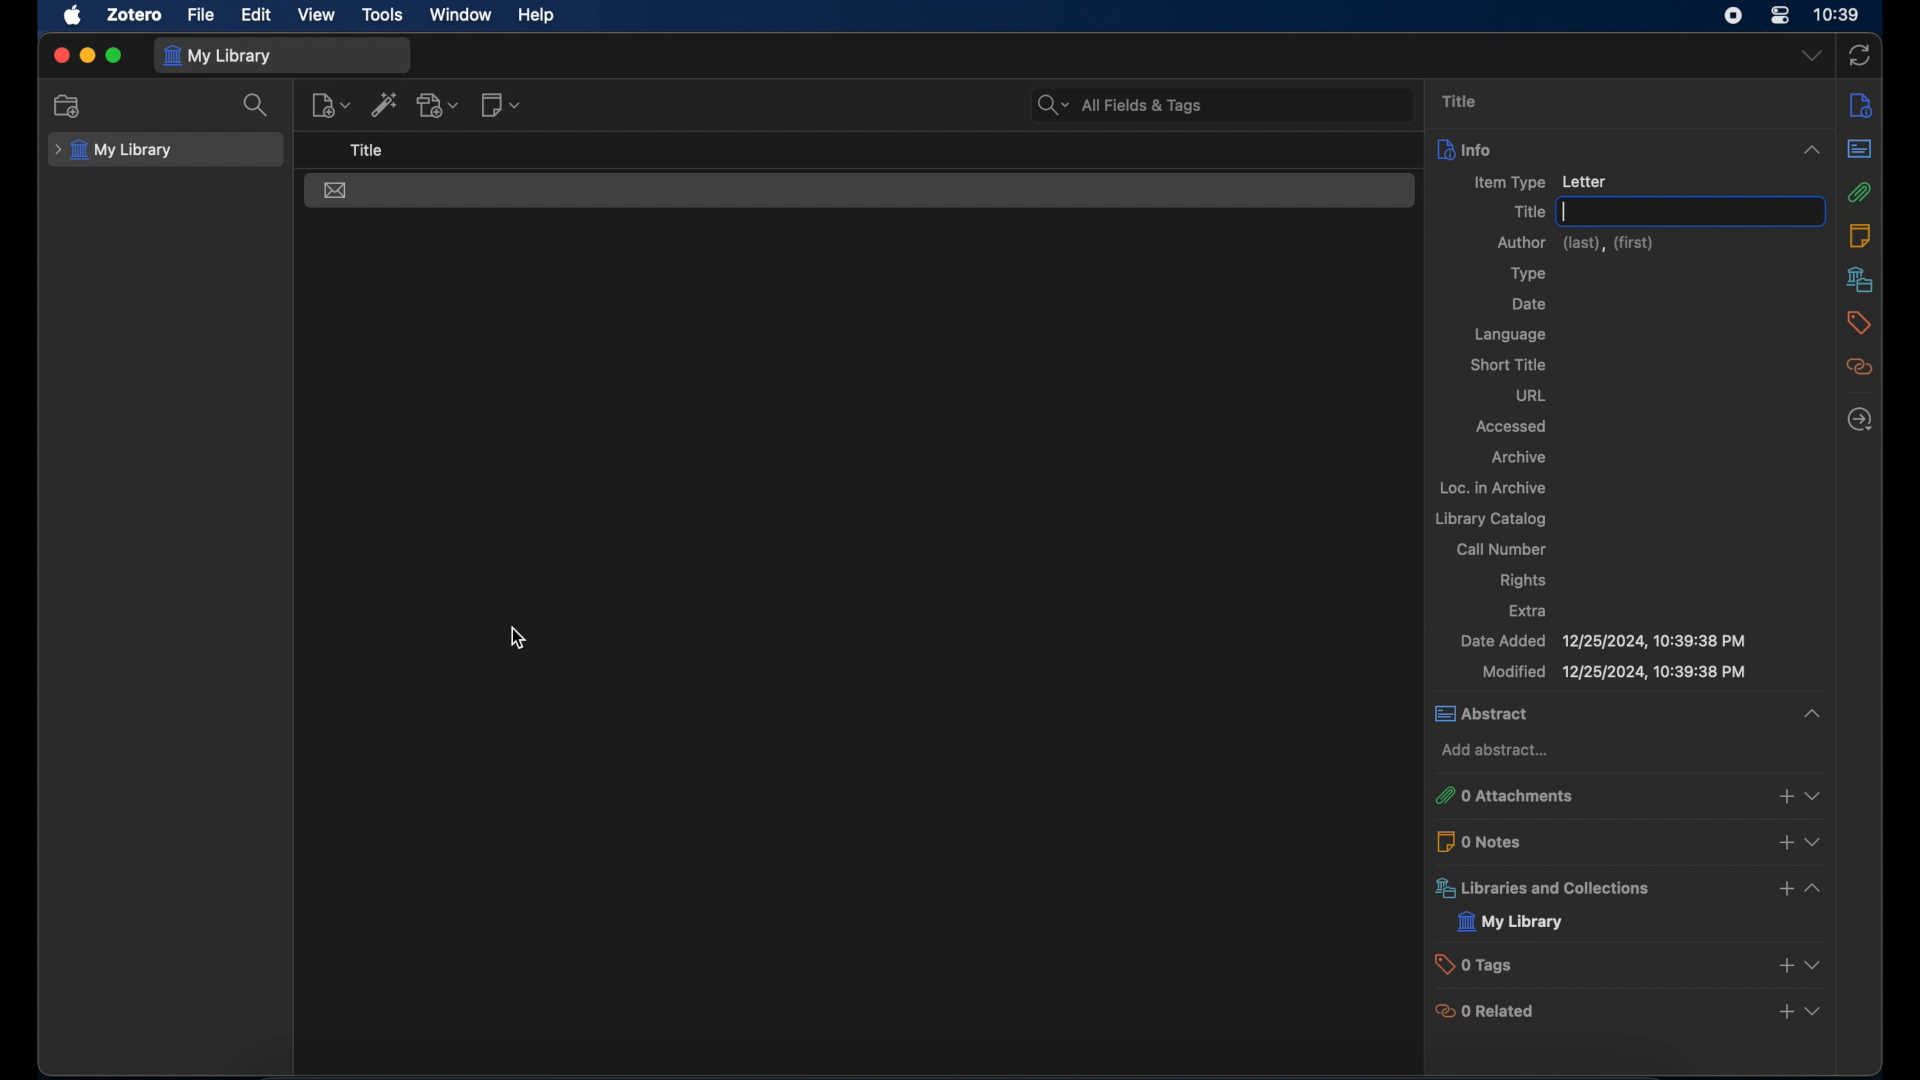  I want to click on maximize, so click(115, 56).